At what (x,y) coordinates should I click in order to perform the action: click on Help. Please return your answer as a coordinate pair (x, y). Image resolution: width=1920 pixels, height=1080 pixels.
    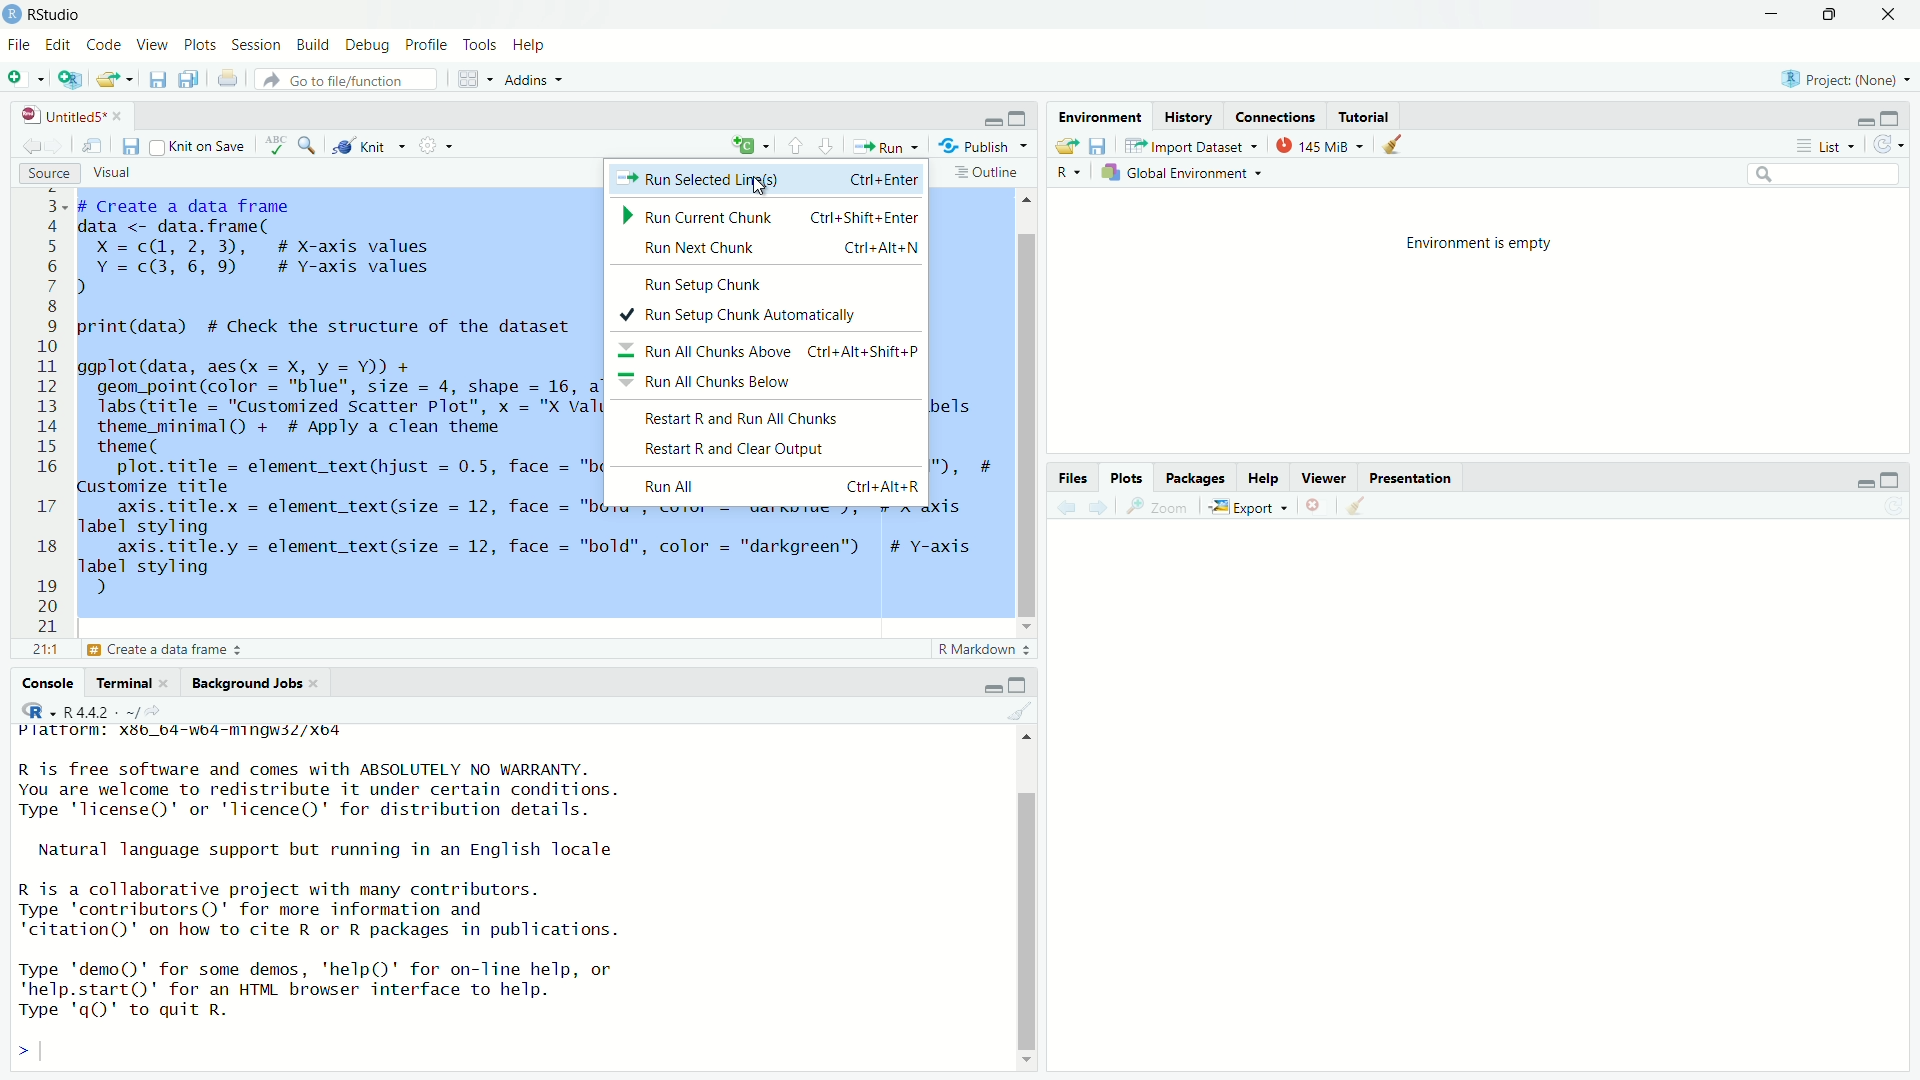
    Looking at the image, I should click on (1260, 481).